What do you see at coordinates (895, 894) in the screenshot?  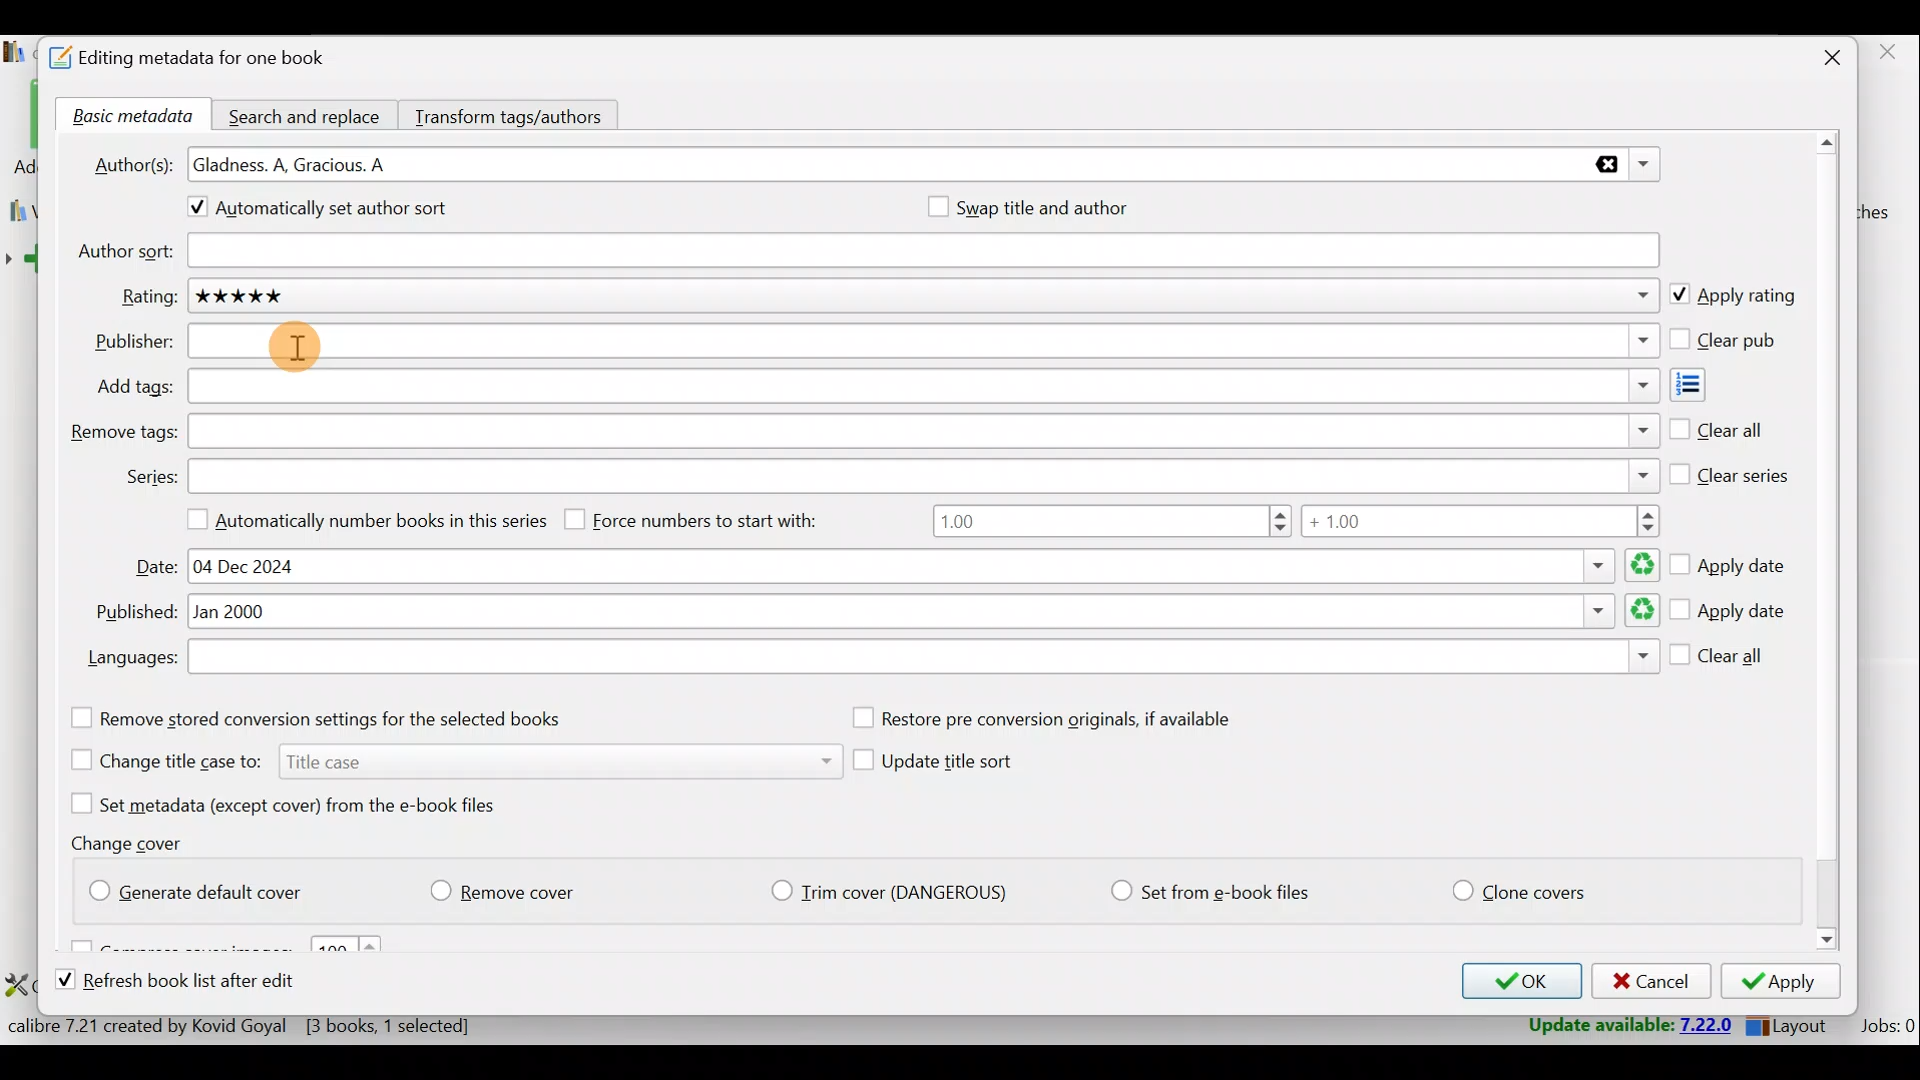 I see `Trim cover (Dangerious)` at bounding box center [895, 894].